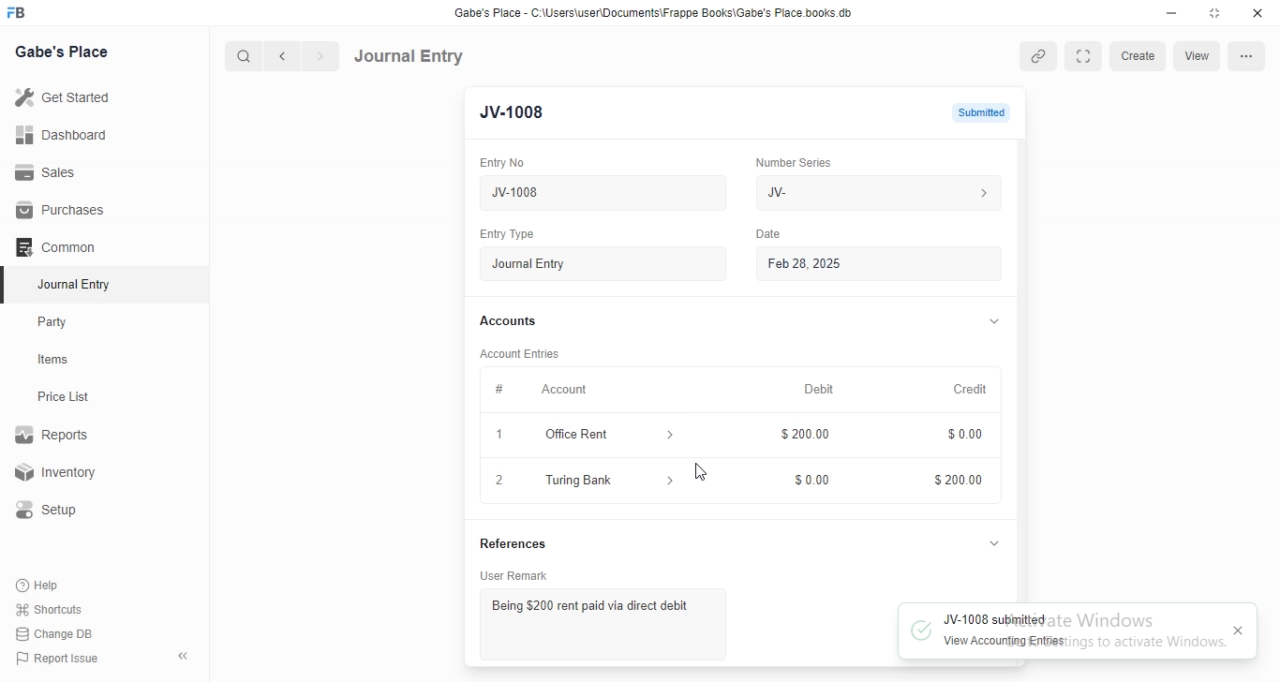 The image size is (1280, 682). I want to click on $ 0.00, so click(961, 436).